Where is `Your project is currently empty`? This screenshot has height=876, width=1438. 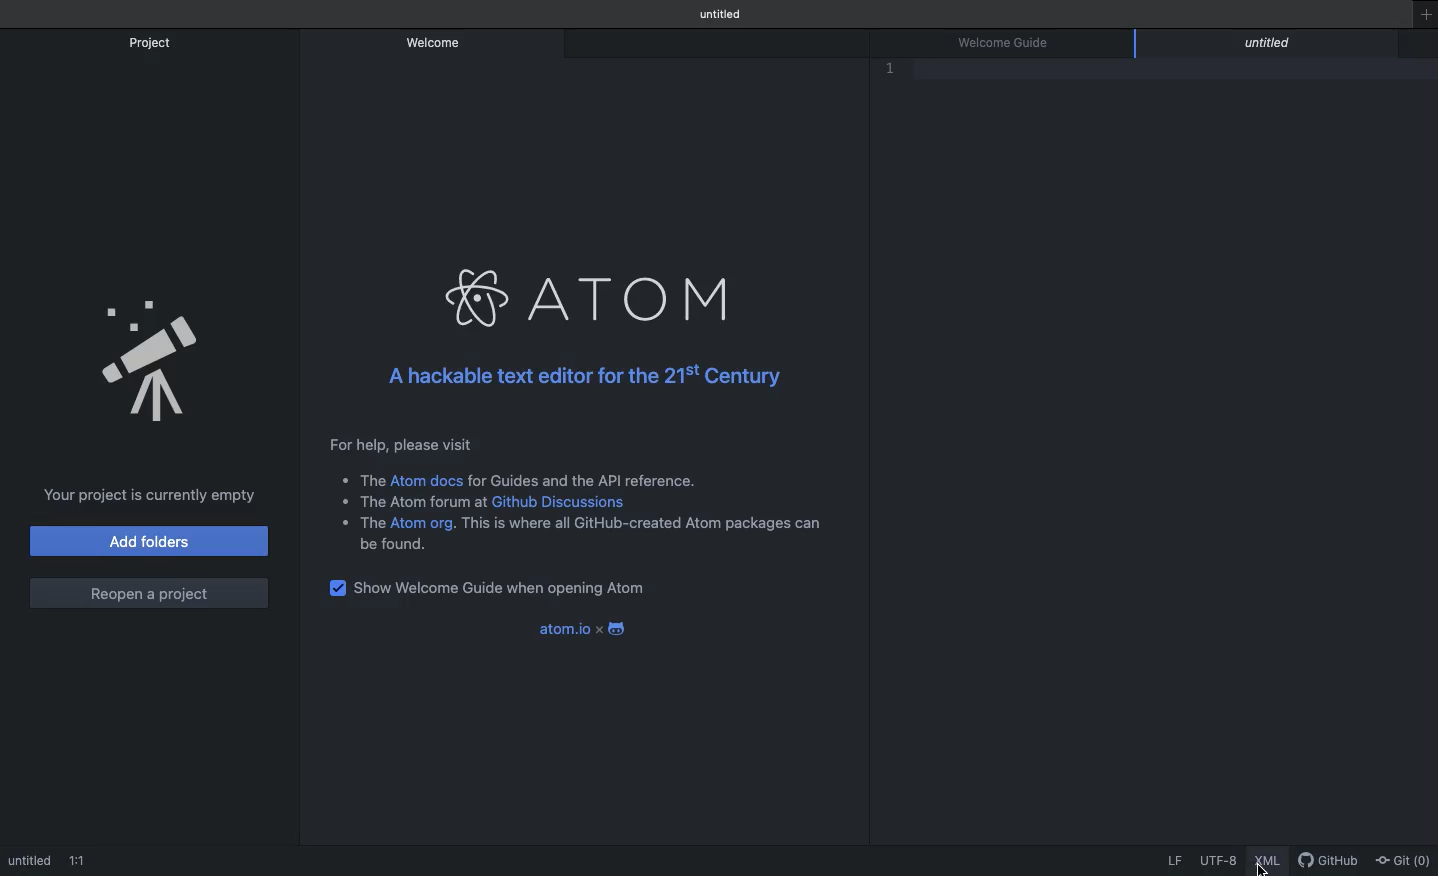
Your project is currently empty is located at coordinates (140, 496).